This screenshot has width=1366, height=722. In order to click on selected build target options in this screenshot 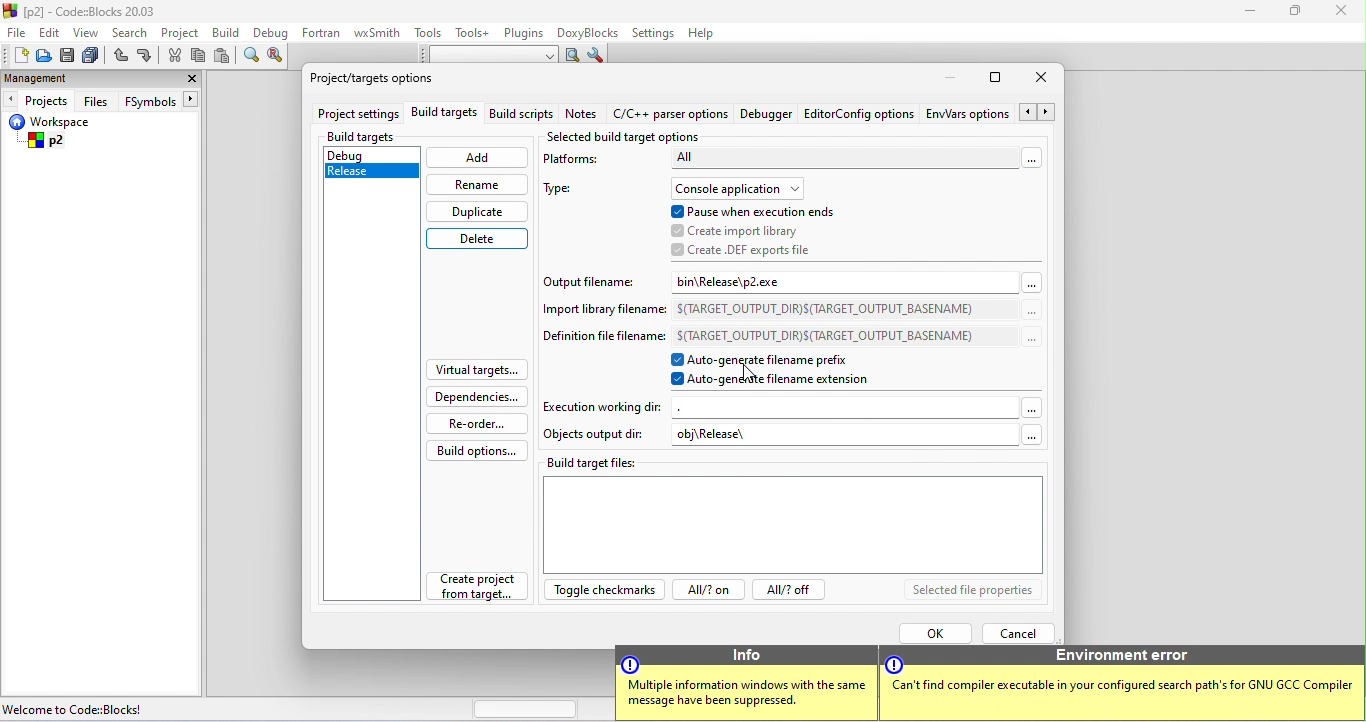, I will do `click(626, 136)`.